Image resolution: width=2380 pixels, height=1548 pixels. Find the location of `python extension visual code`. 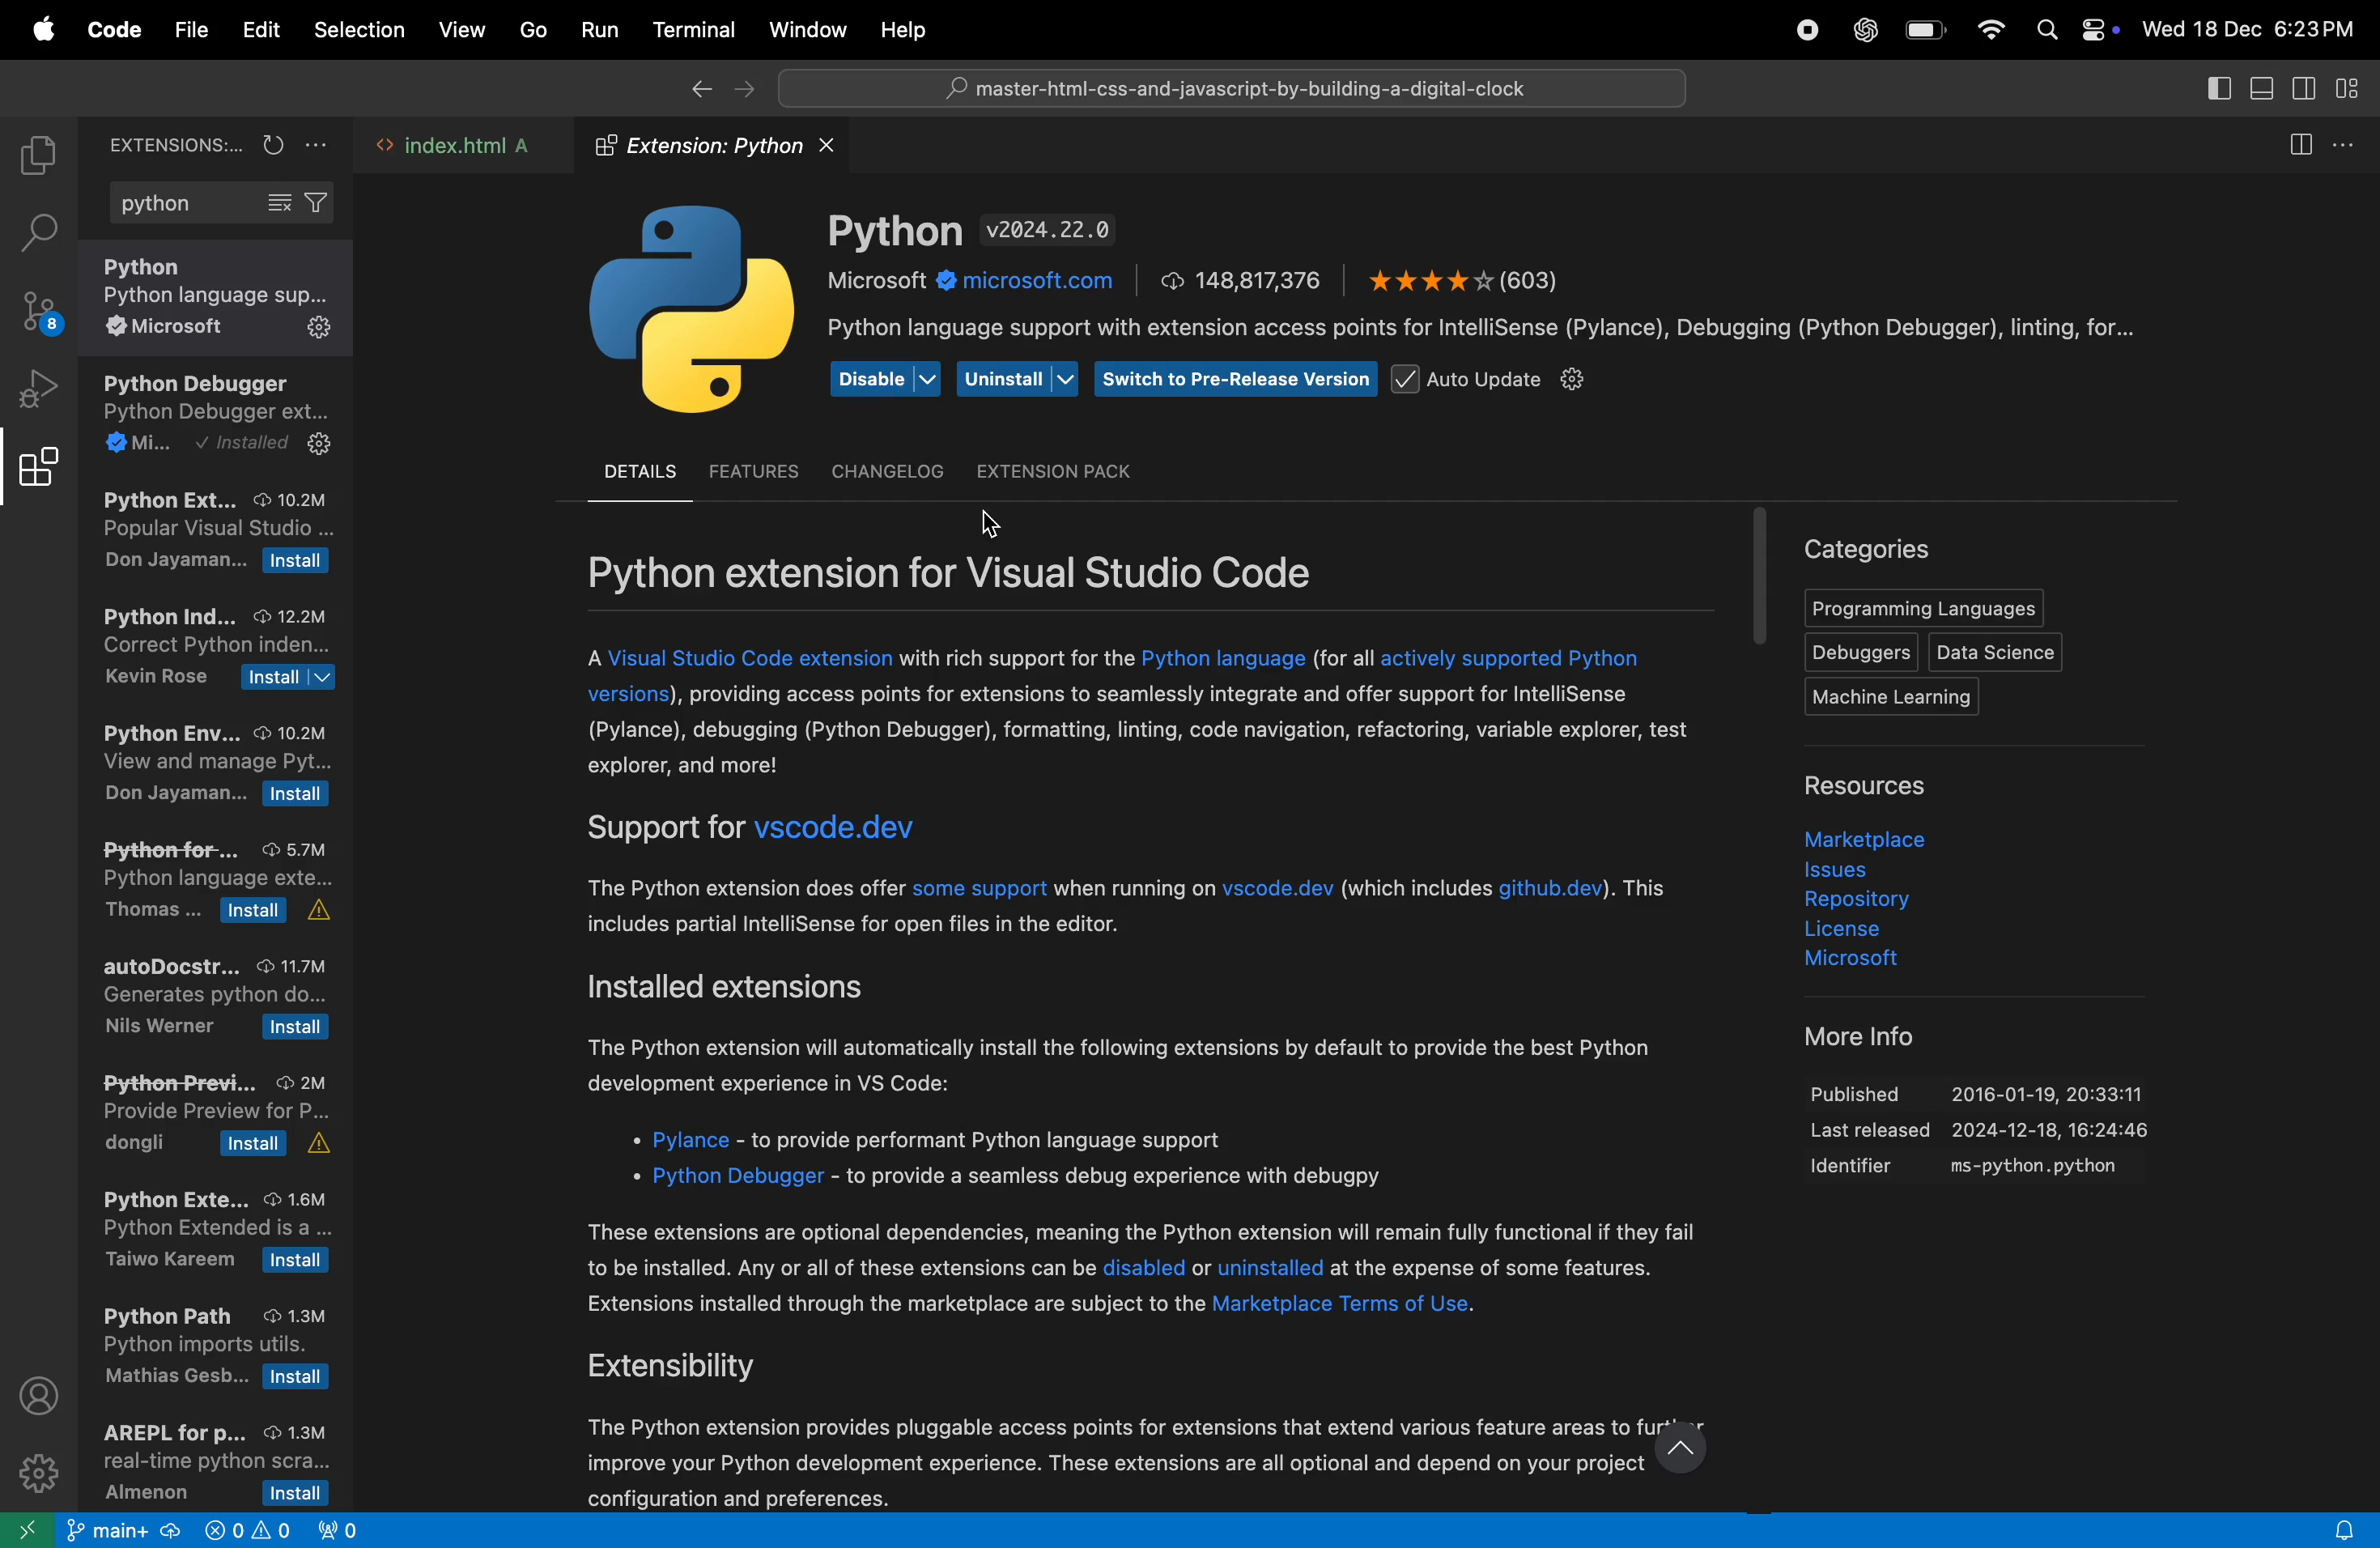

python extension visual code is located at coordinates (1009, 571).